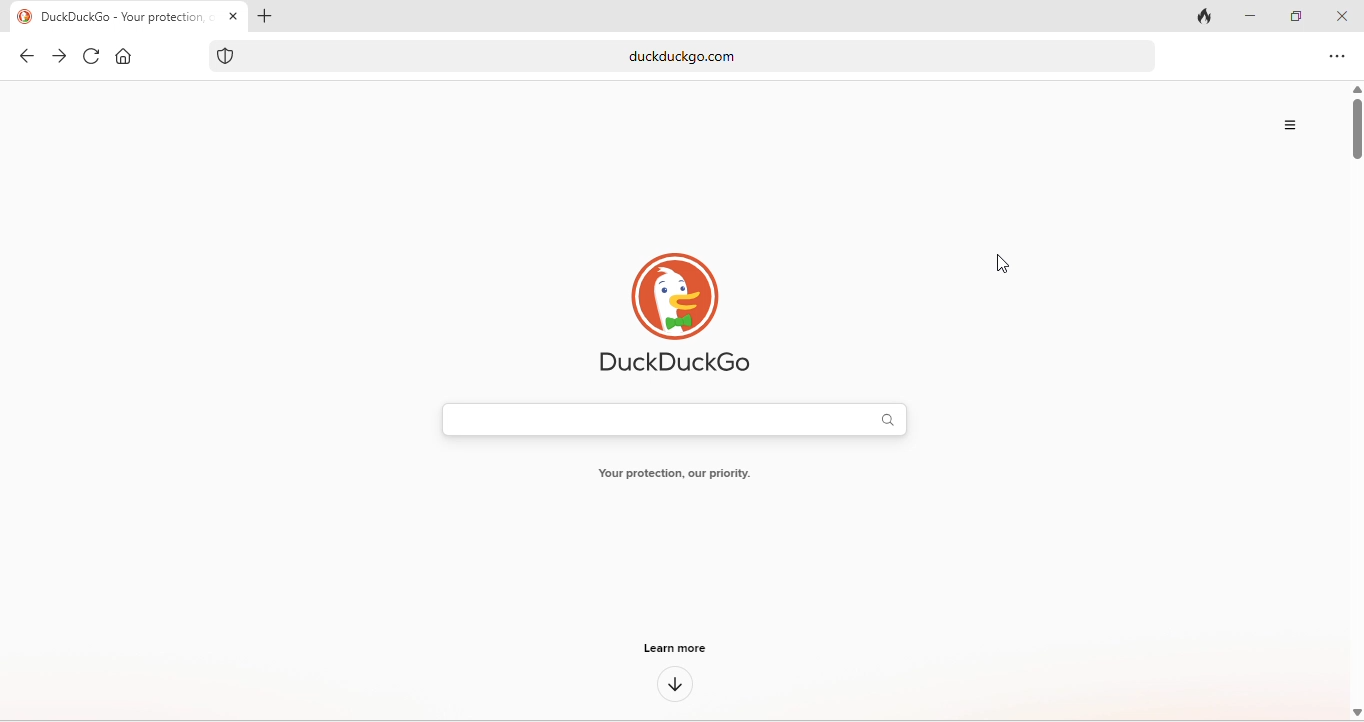  Describe the element at coordinates (1198, 14) in the screenshot. I see `track tab` at that location.